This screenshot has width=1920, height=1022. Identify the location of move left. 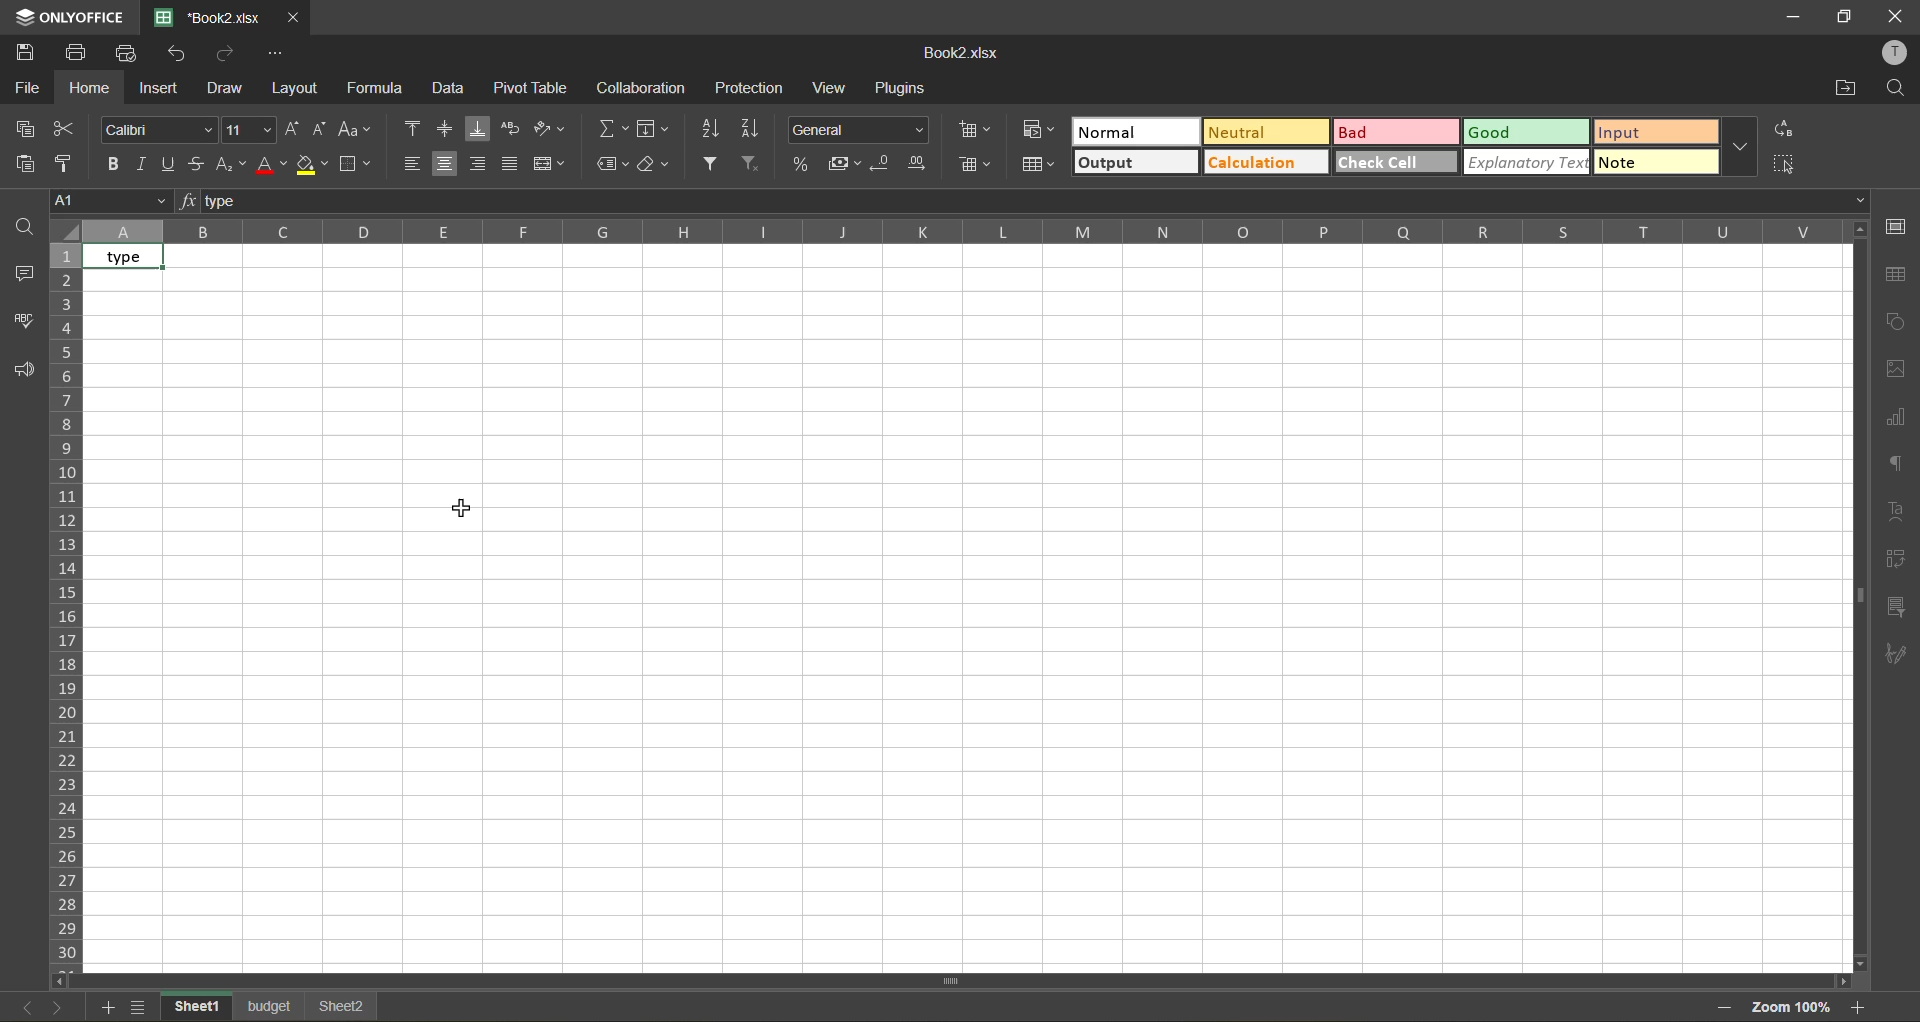
(68, 979).